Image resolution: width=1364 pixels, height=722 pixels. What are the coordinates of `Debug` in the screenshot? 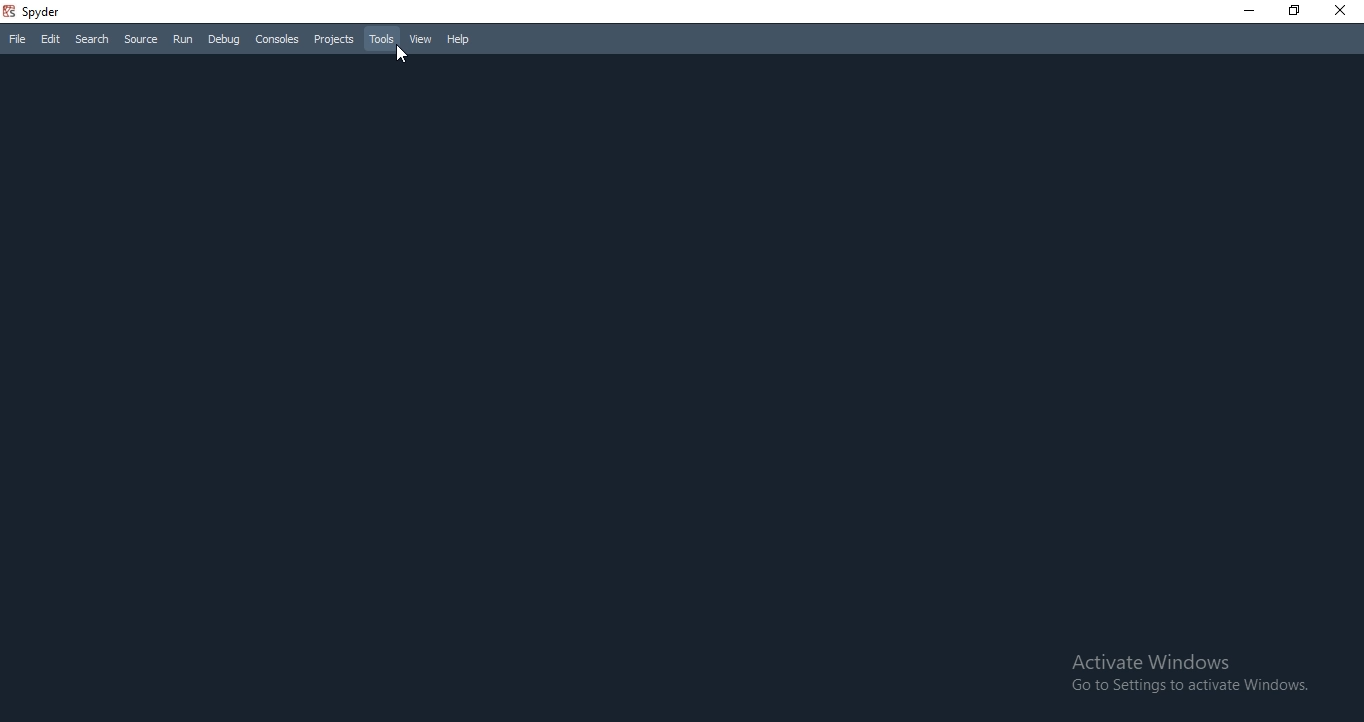 It's located at (225, 39).